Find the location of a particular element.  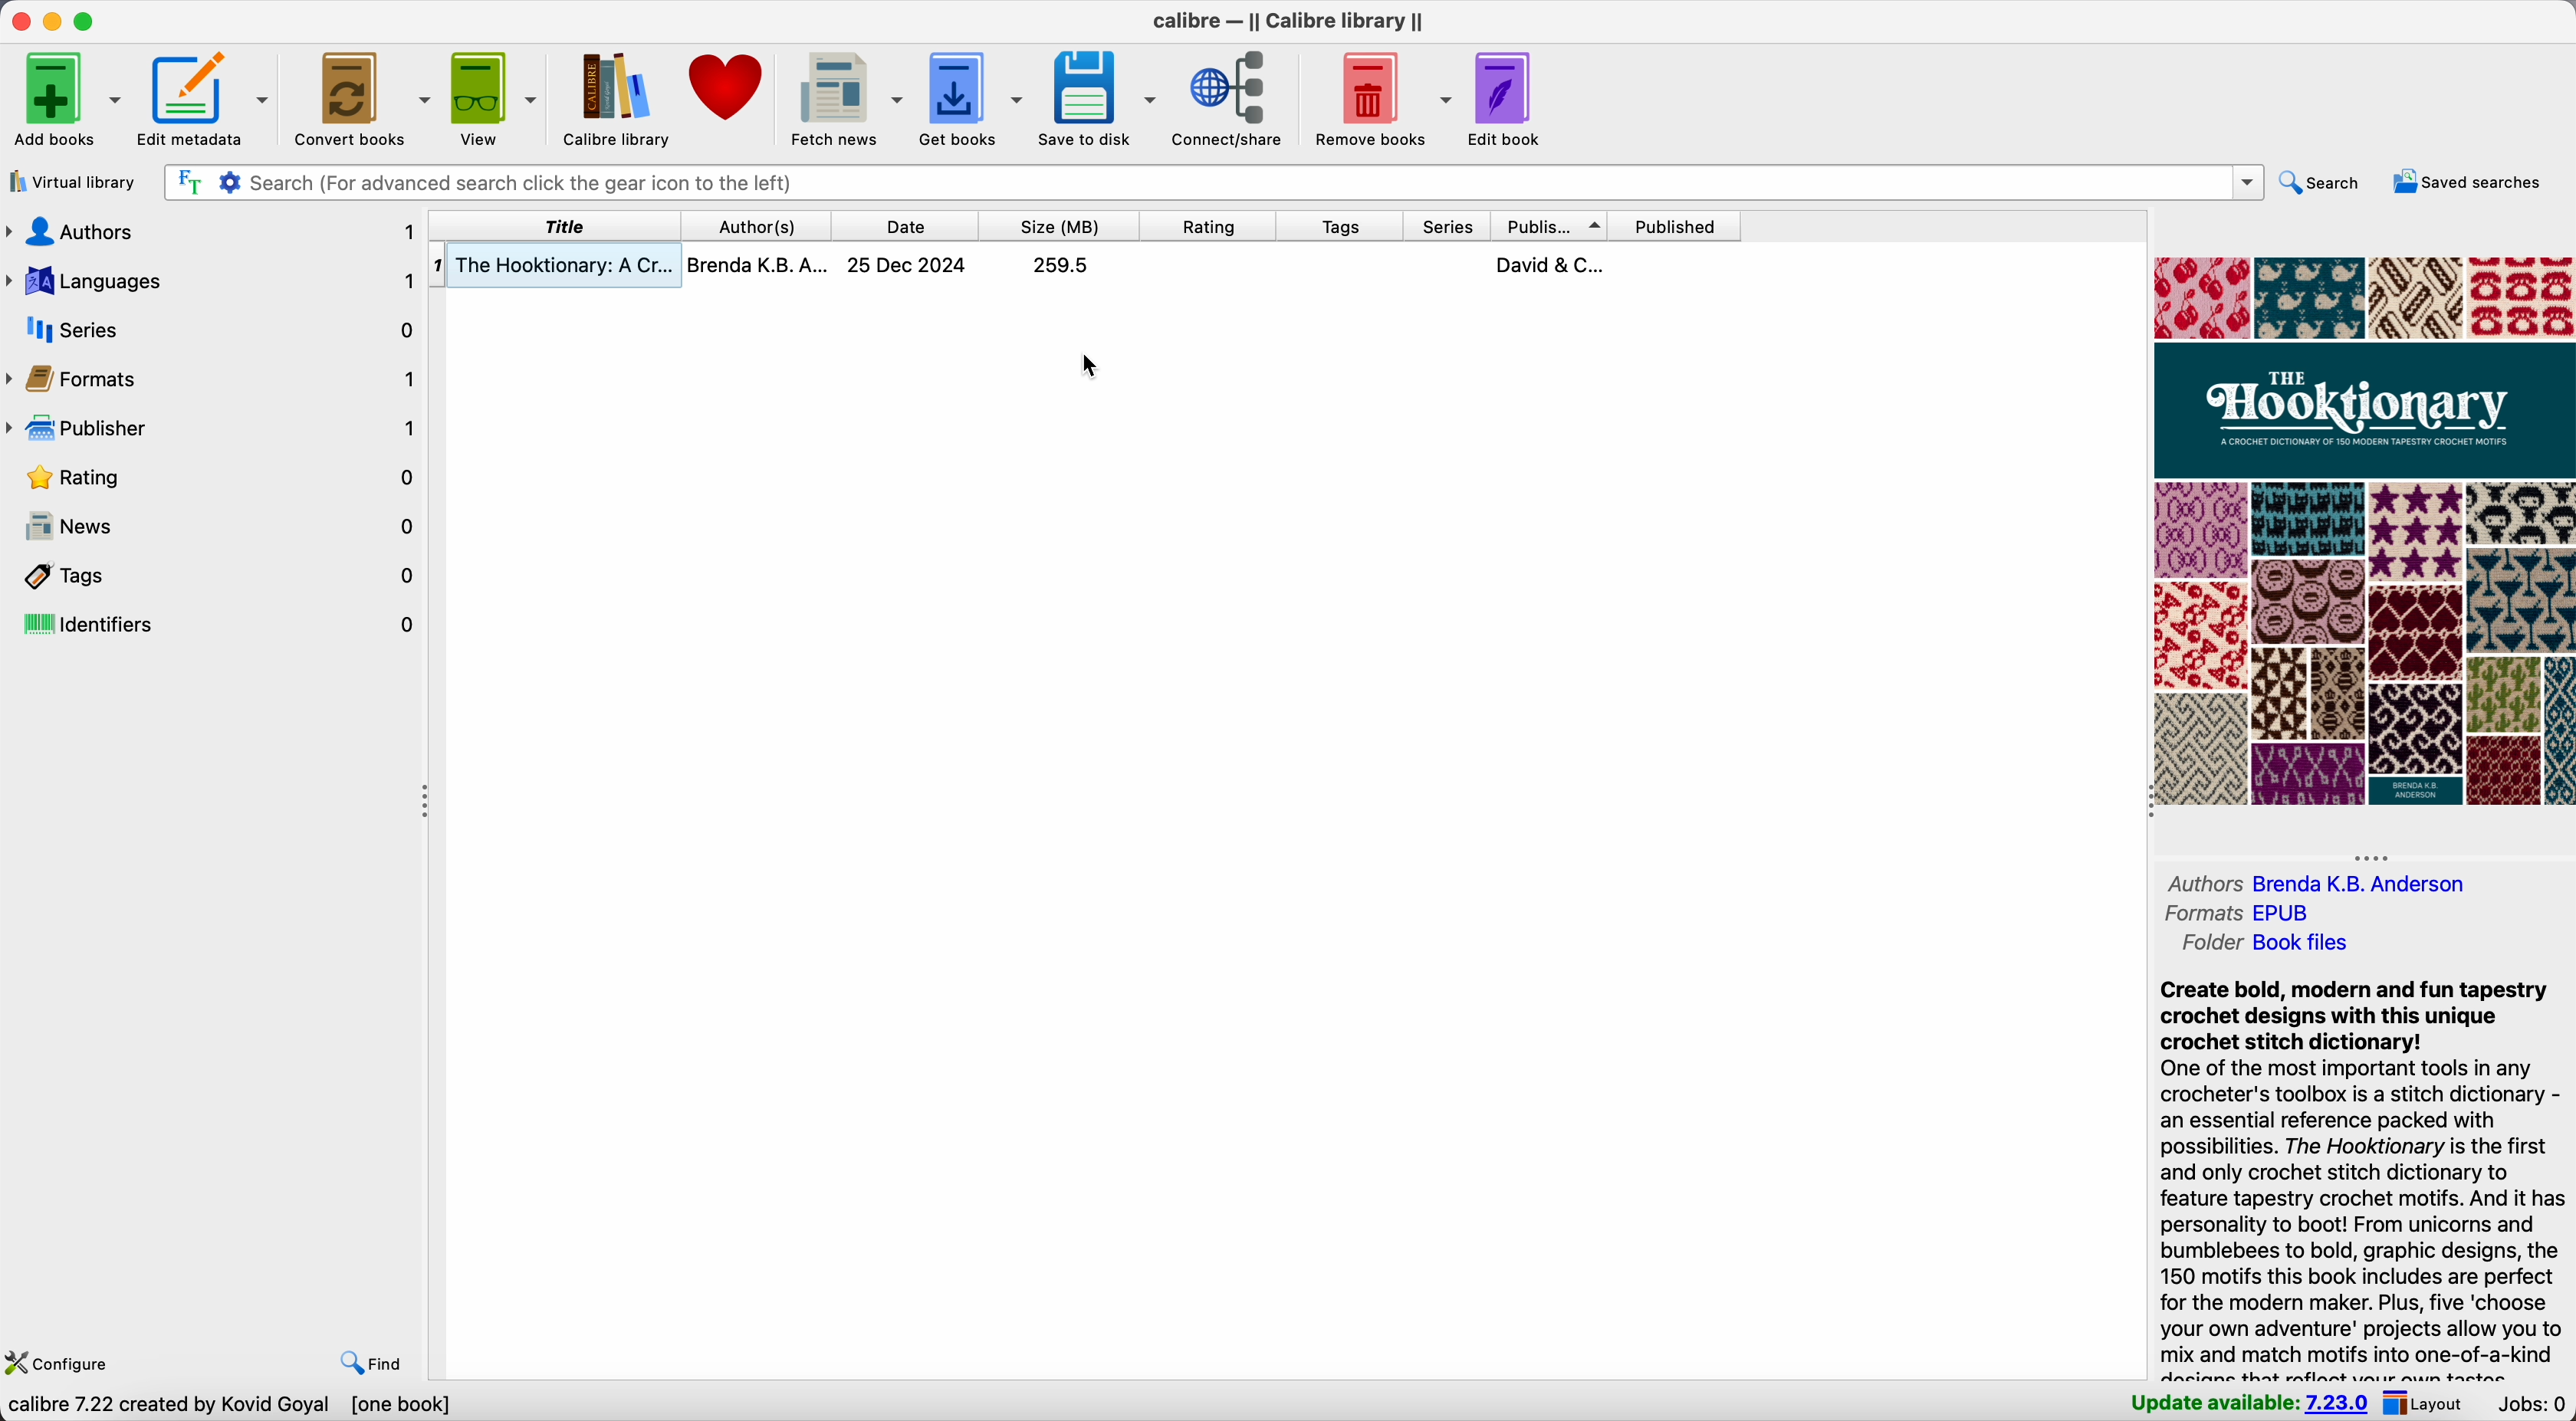

add books is located at coordinates (64, 98).